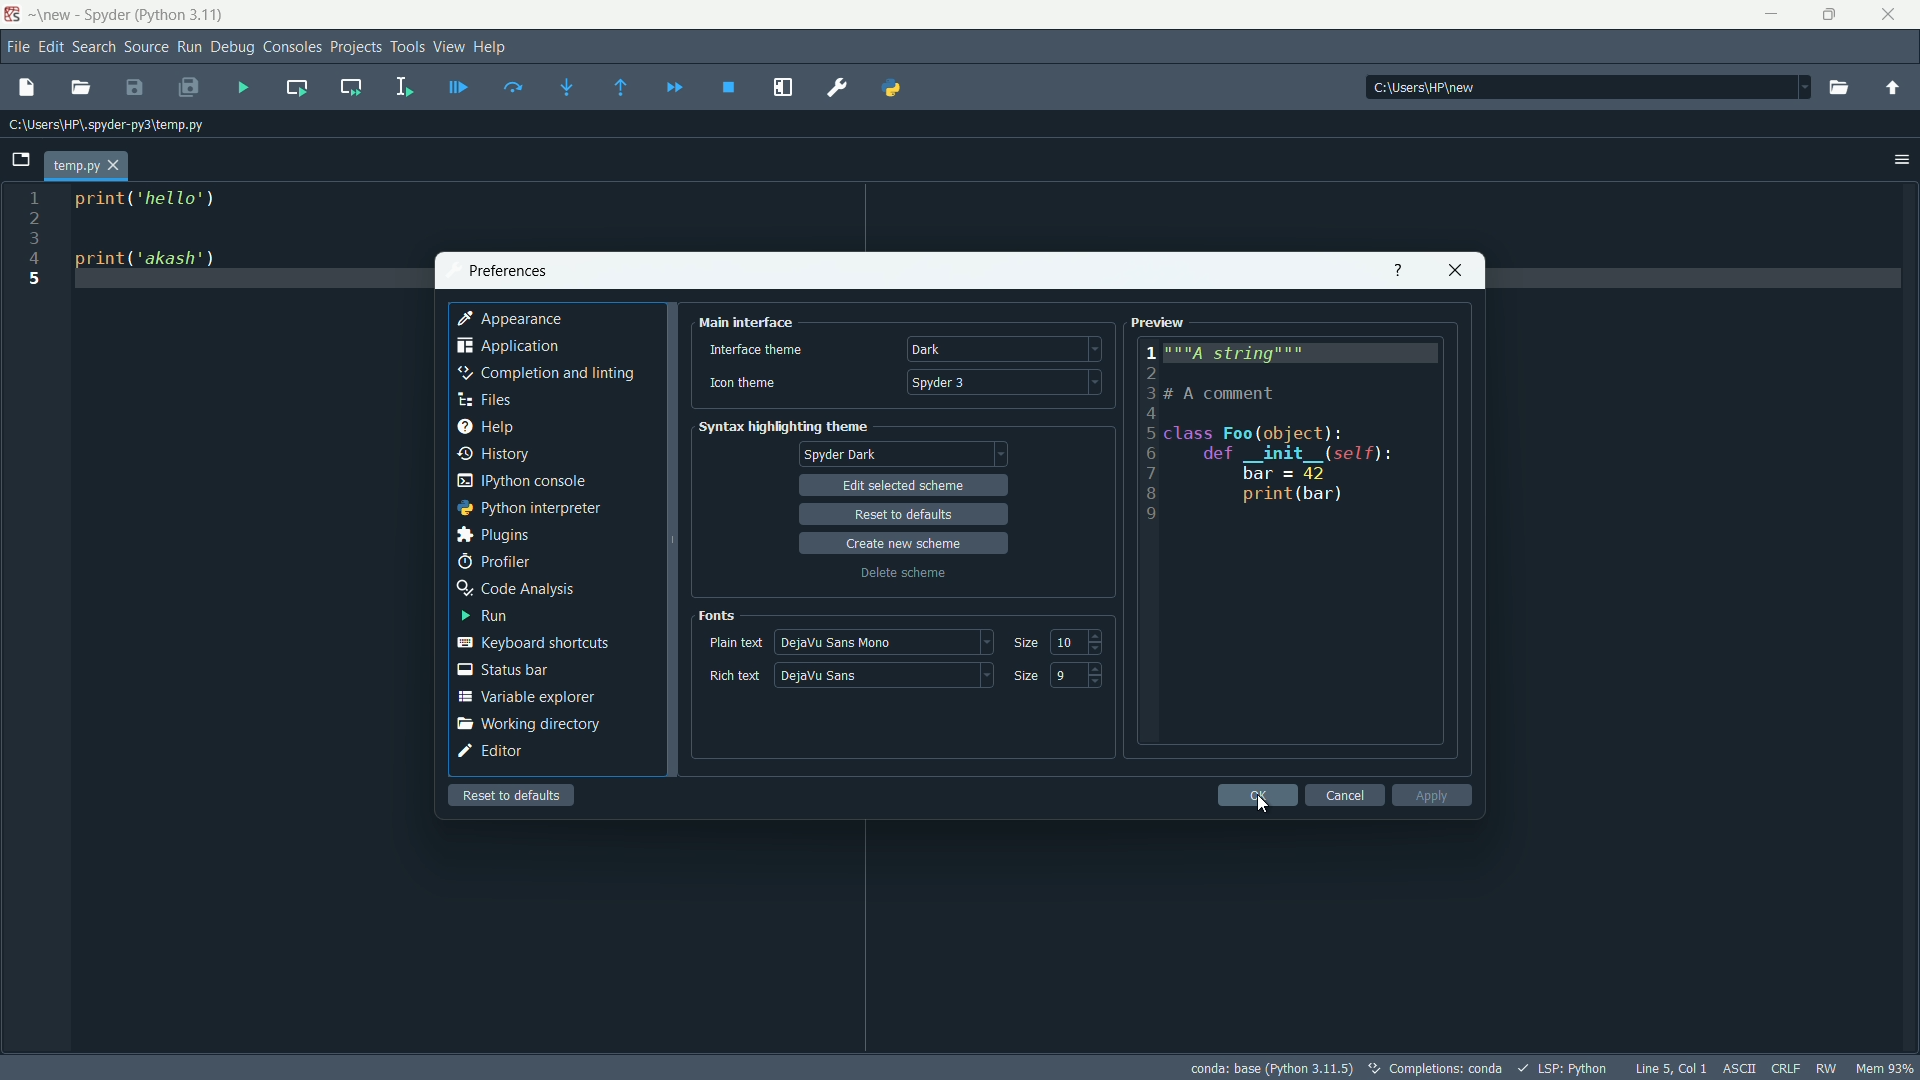  I want to click on save file, so click(134, 86).